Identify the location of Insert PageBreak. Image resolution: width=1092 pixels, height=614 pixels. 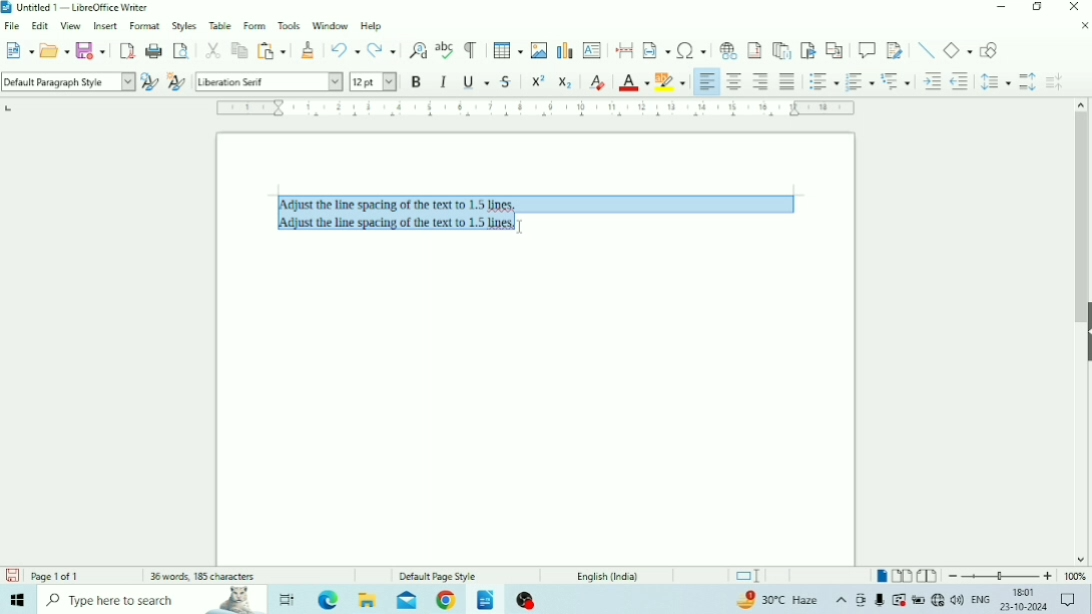
(625, 49).